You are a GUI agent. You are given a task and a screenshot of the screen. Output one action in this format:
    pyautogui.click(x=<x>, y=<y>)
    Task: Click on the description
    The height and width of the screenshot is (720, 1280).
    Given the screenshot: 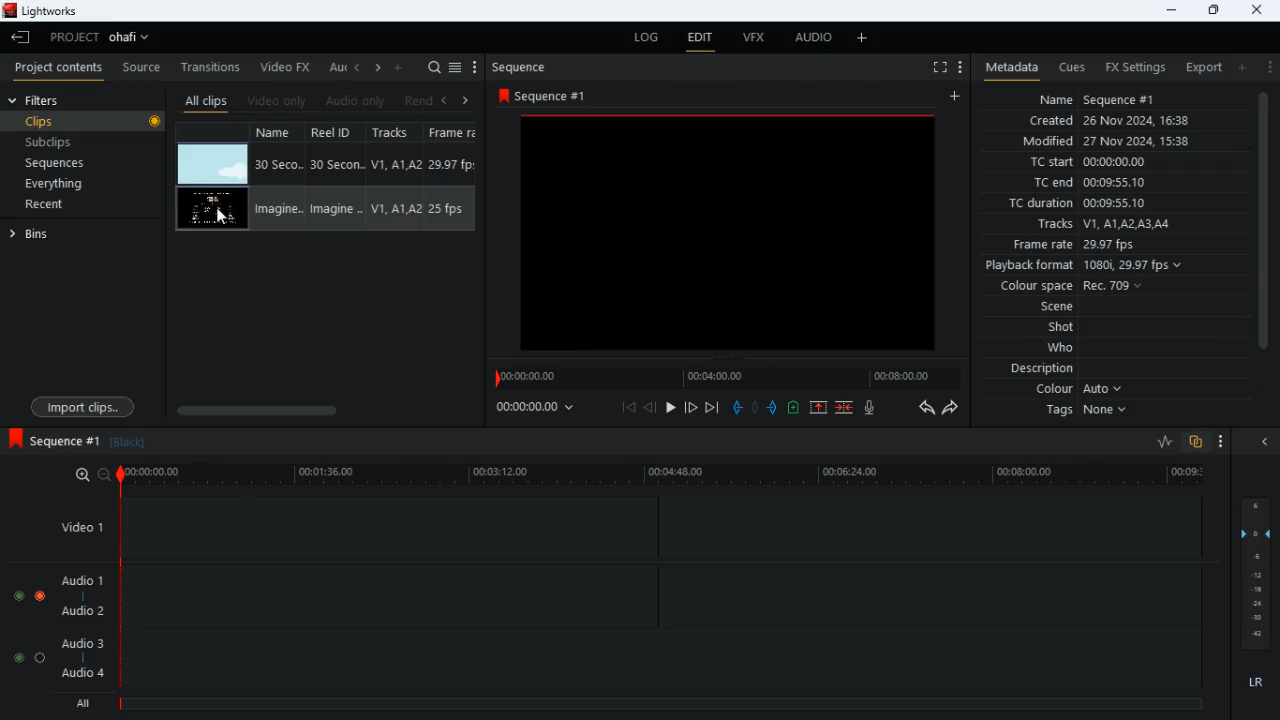 What is the action you would take?
    pyautogui.click(x=1034, y=370)
    